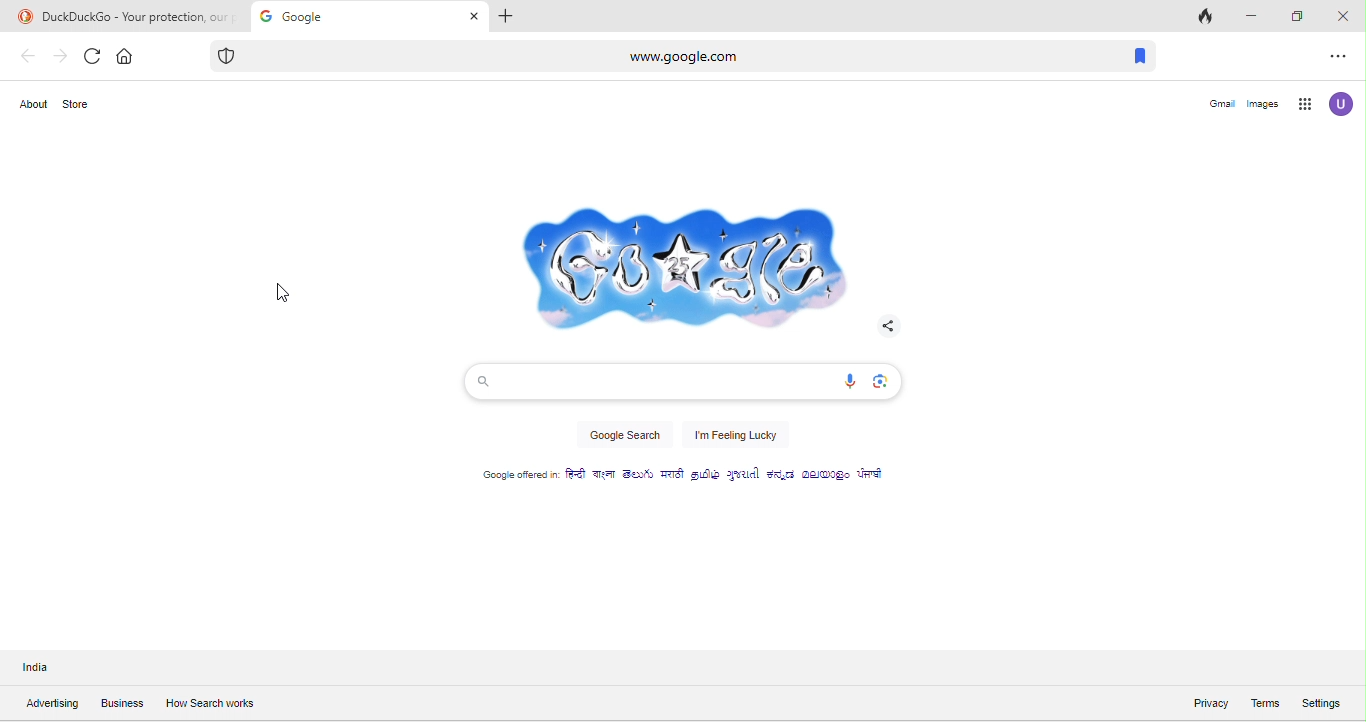 The image size is (1366, 722). I want to click on how search works, so click(209, 703).